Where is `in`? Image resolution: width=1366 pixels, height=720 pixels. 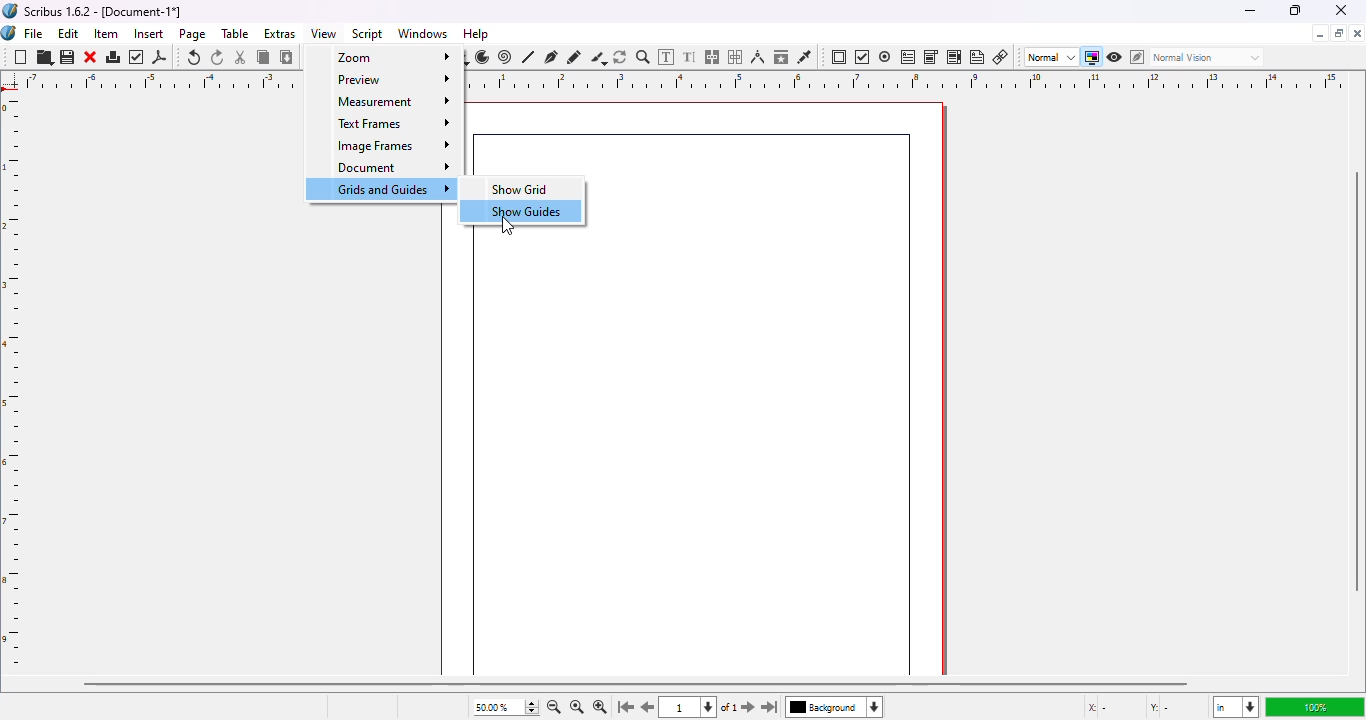 in is located at coordinates (1234, 708).